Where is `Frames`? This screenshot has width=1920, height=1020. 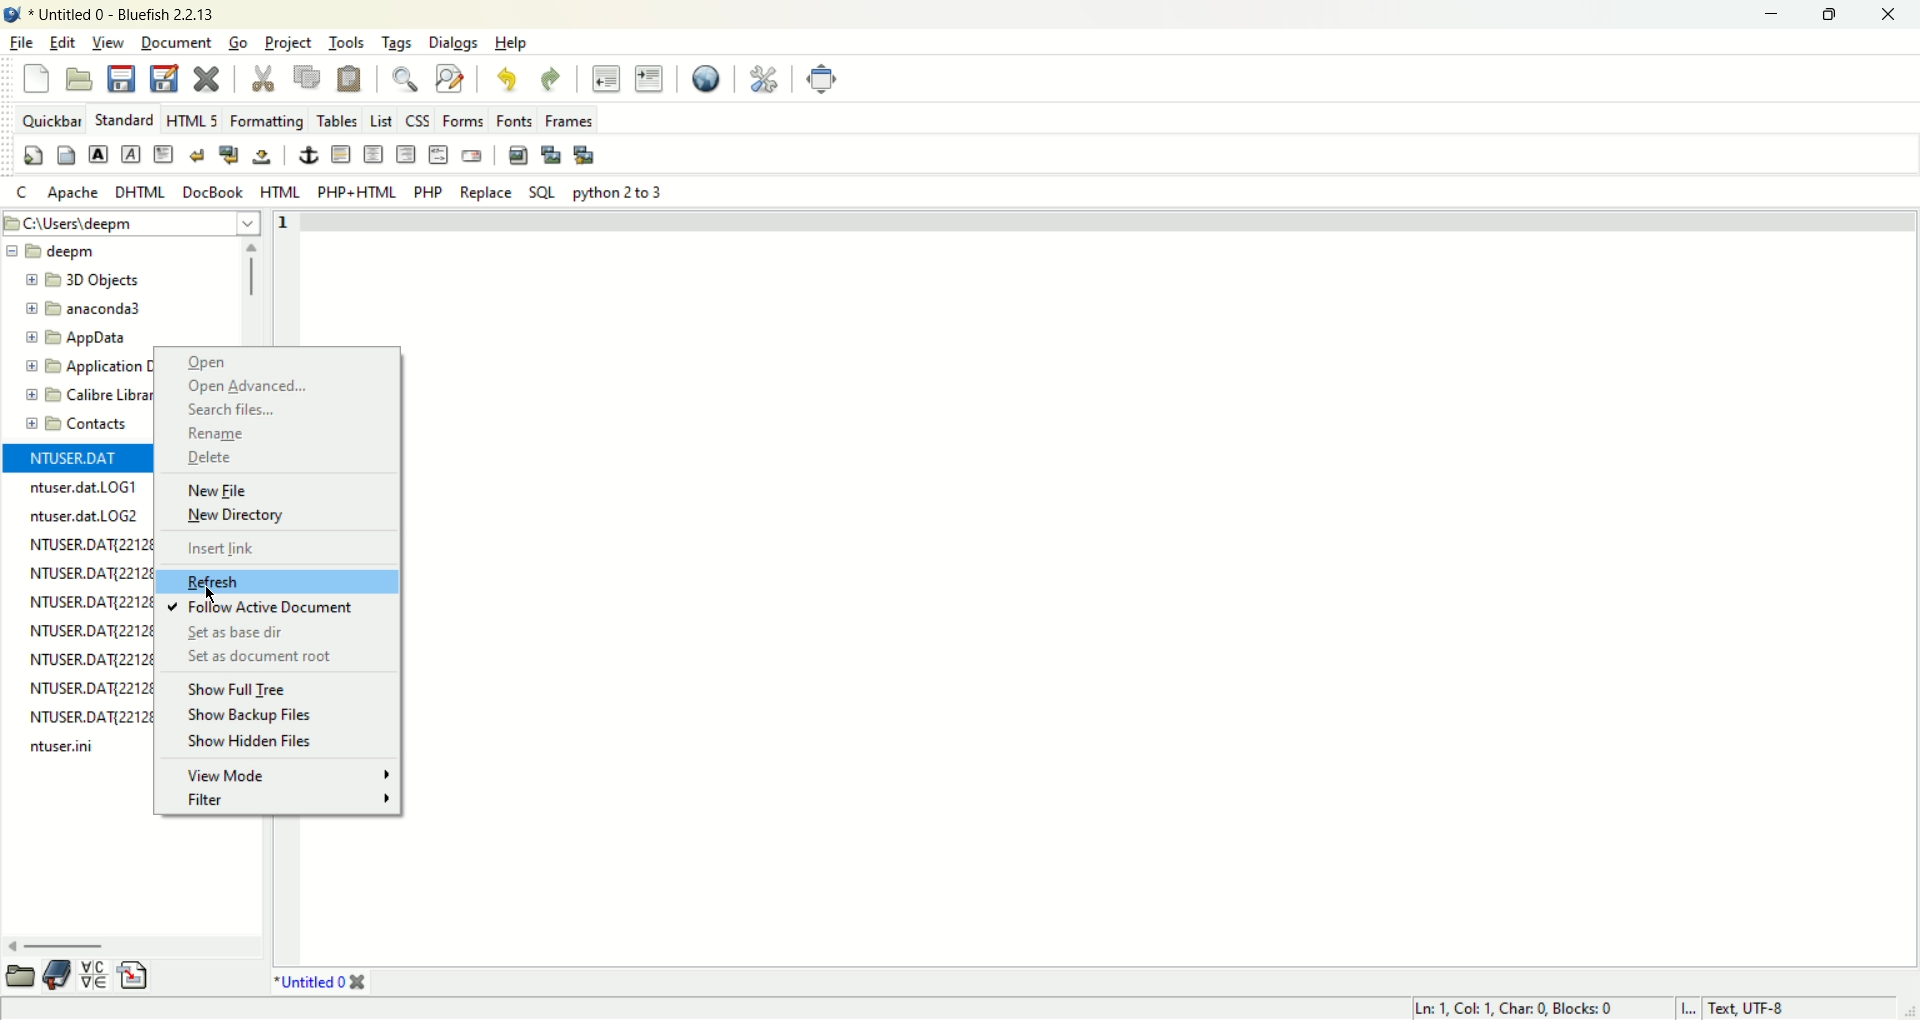
Frames is located at coordinates (568, 121).